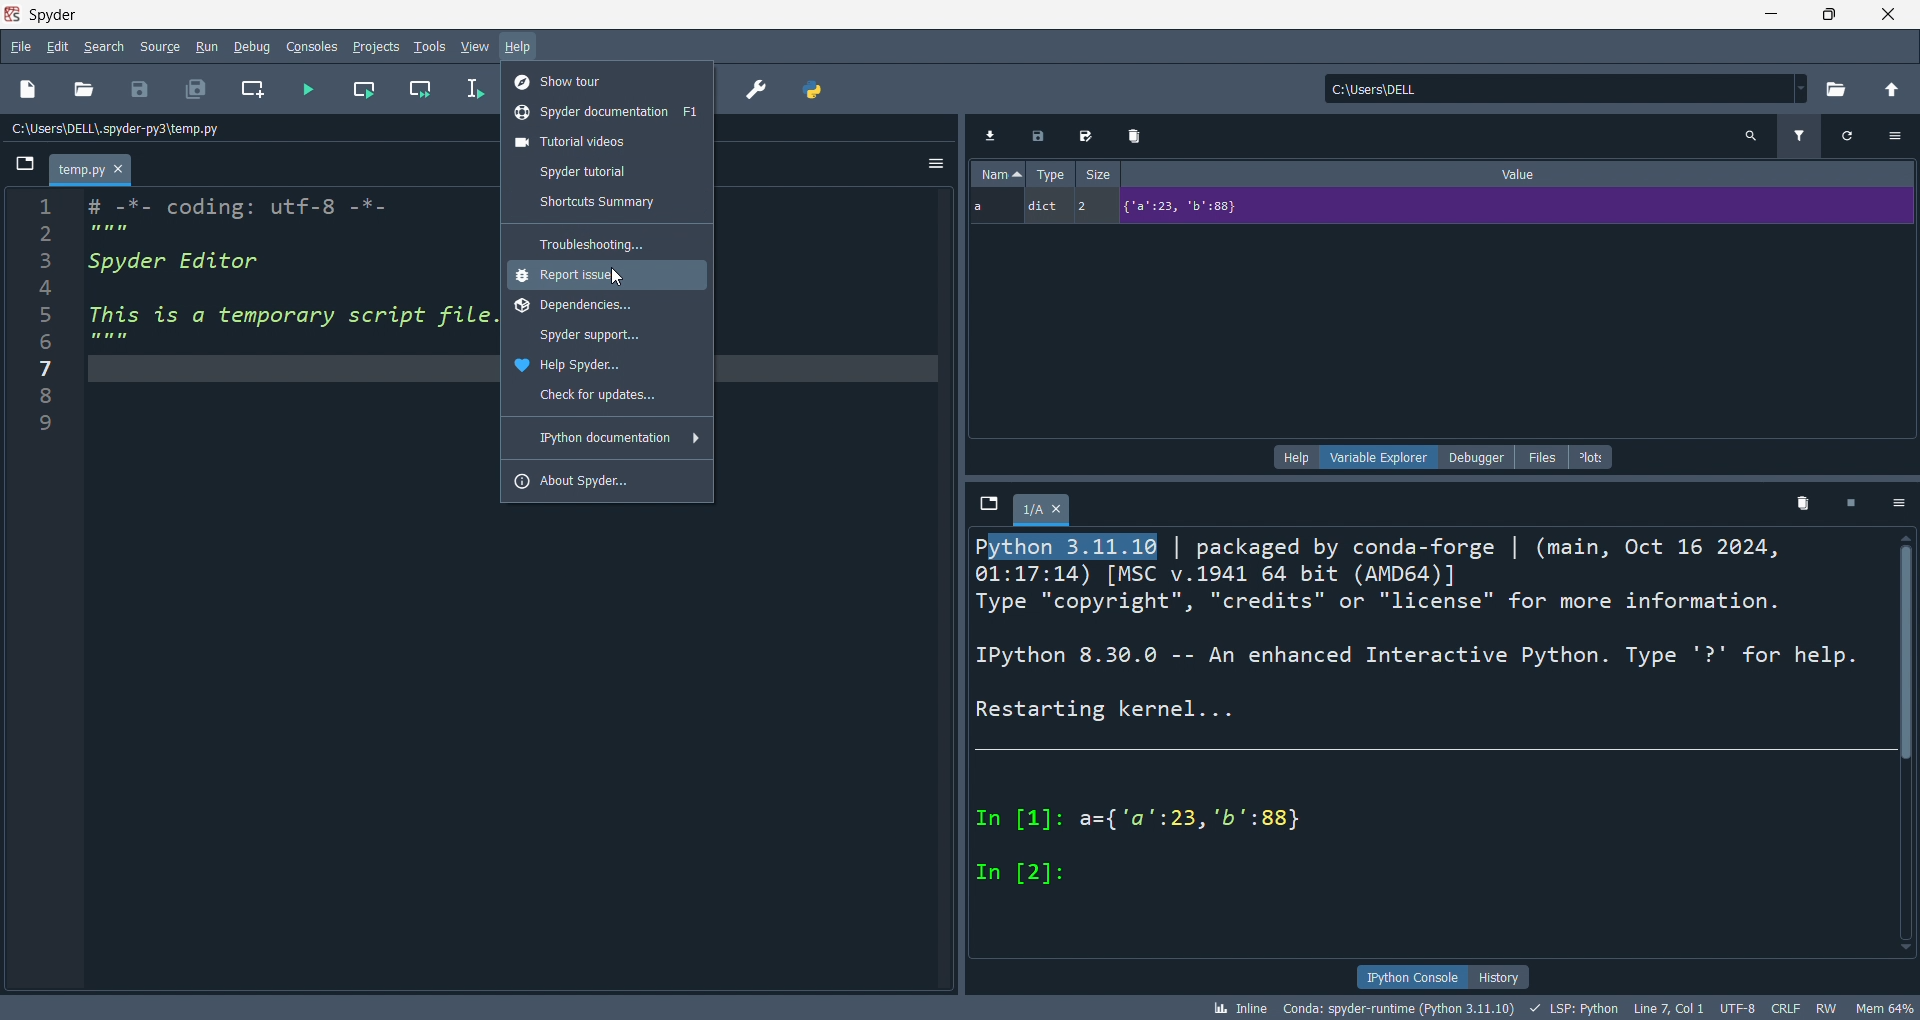 Image resolution: width=1920 pixels, height=1020 pixels. Describe the element at coordinates (608, 336) in the screenshot. I see `app support` at that location.